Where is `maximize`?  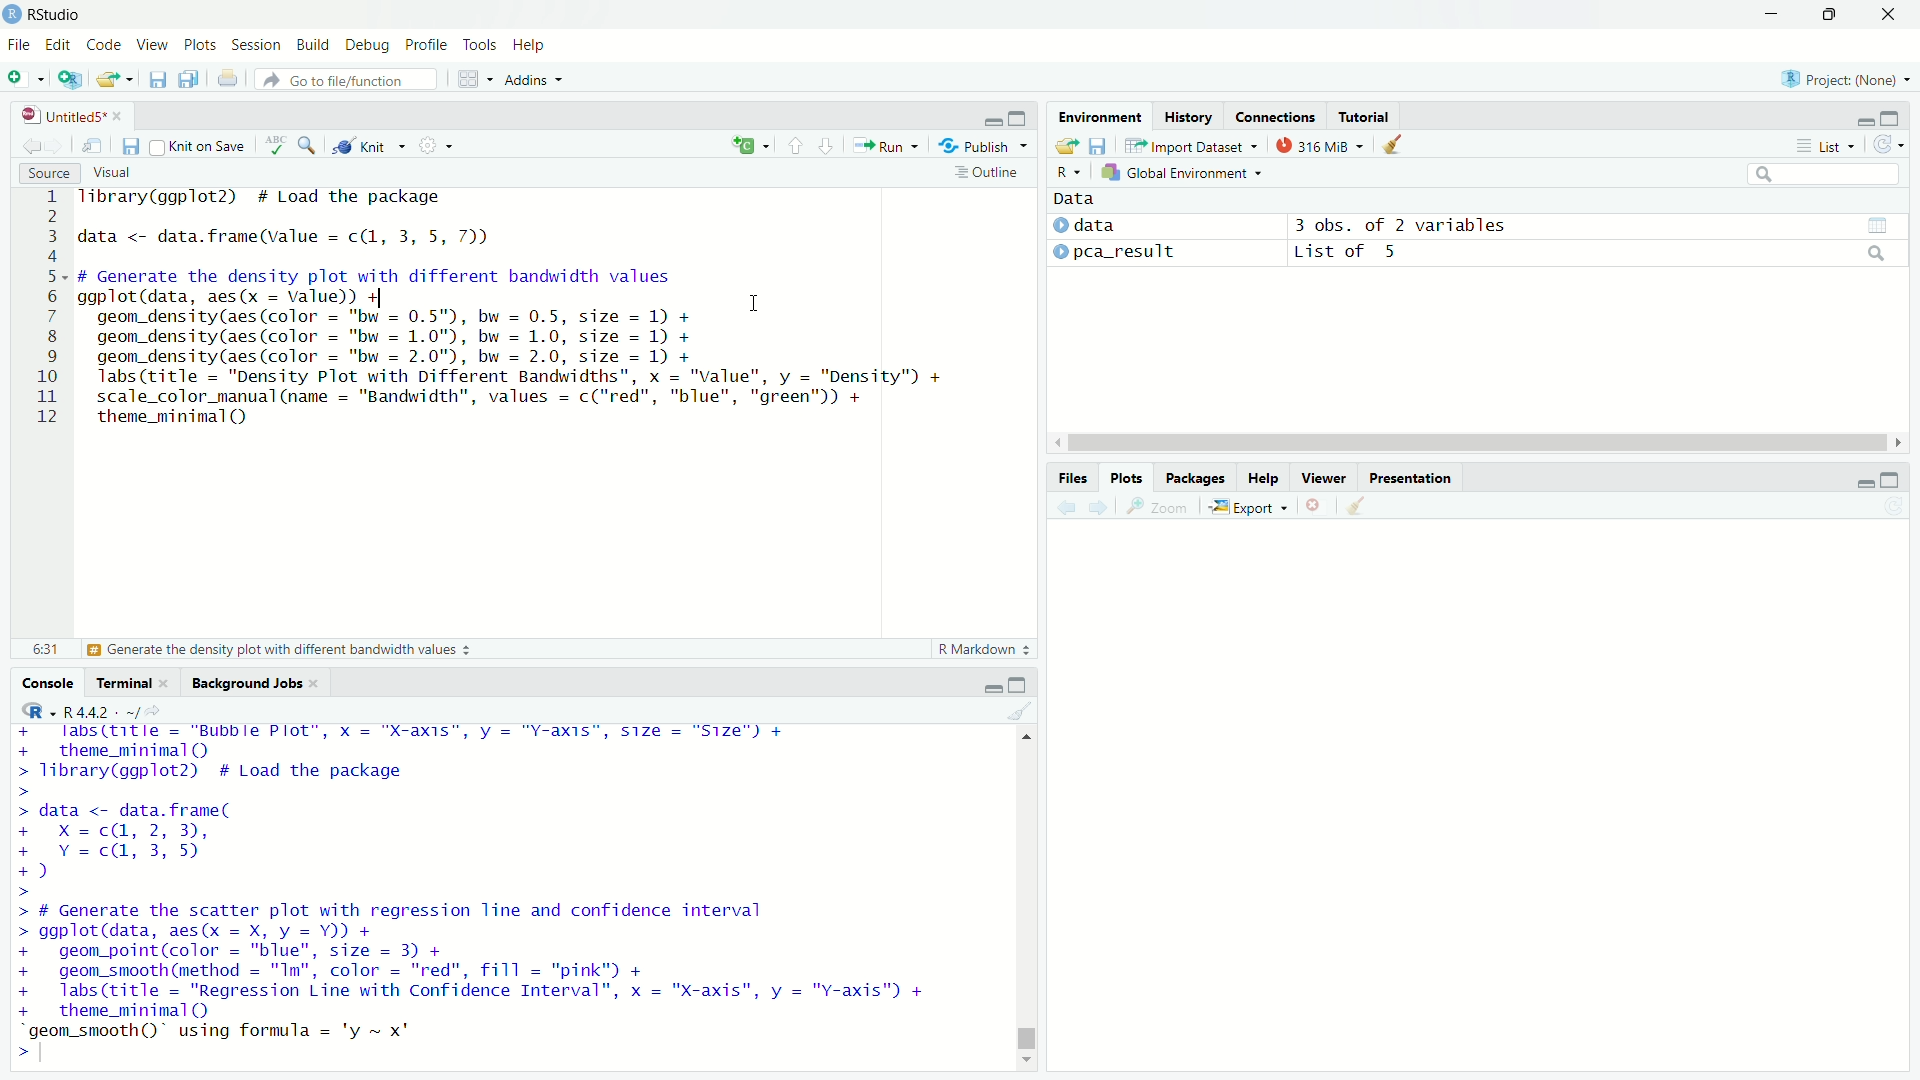
maximize is located at coordinates (1891, 479).